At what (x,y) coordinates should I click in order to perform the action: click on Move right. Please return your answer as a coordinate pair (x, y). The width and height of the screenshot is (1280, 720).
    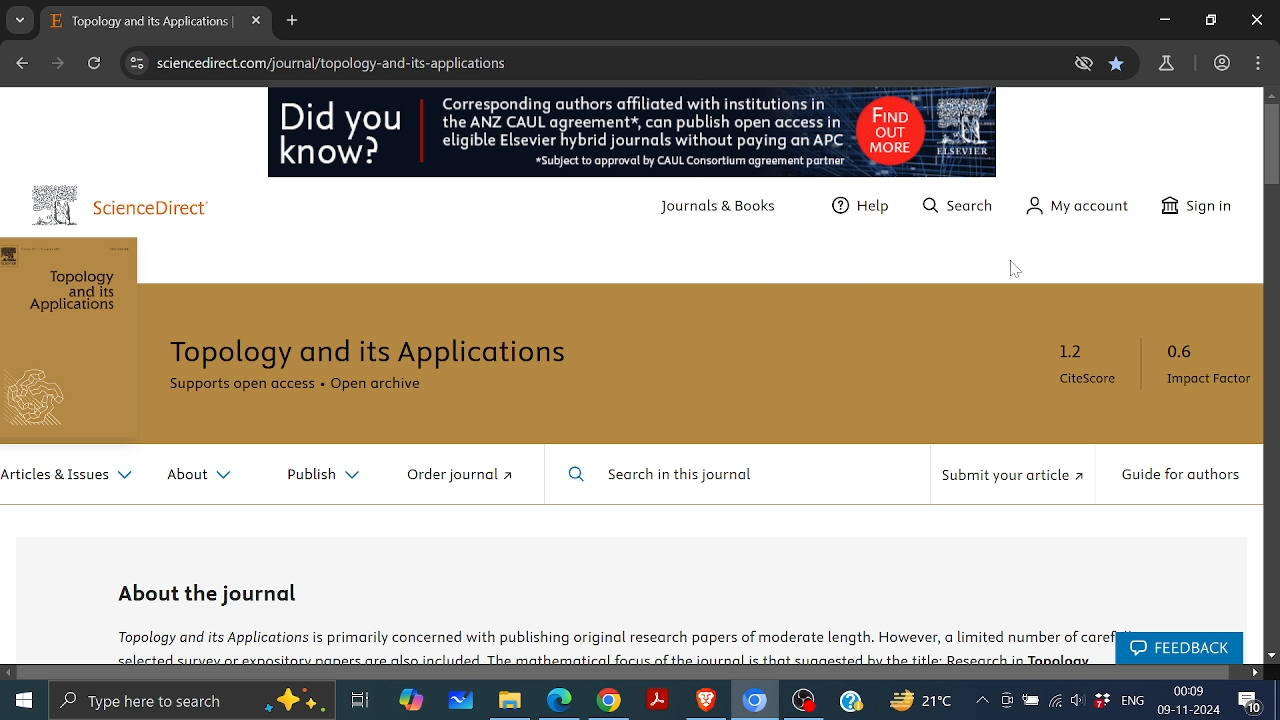
    Looking at the image, I should click on (1254, 672).